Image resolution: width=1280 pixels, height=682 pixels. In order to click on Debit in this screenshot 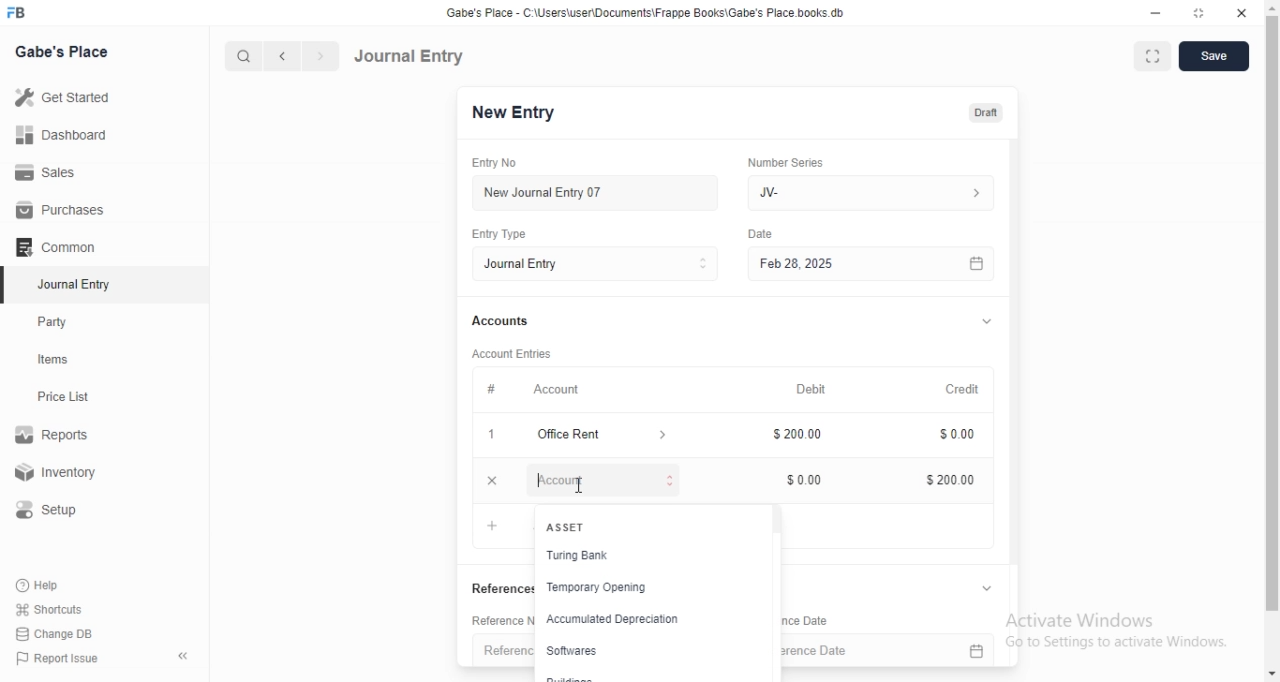, I will do `click(815, 387)`.